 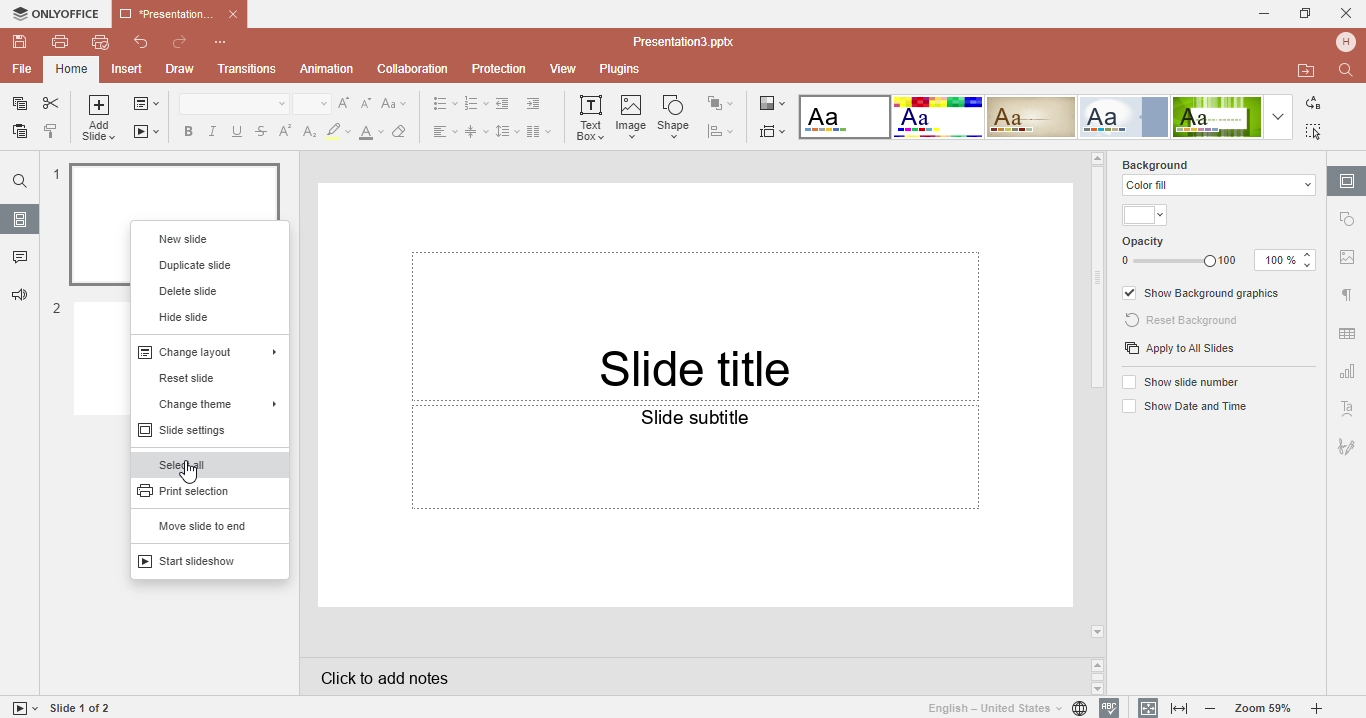 What do you see at coordinates (179, 43) in the screenshot?
I see `Redo` at bounding box center [179, 43].